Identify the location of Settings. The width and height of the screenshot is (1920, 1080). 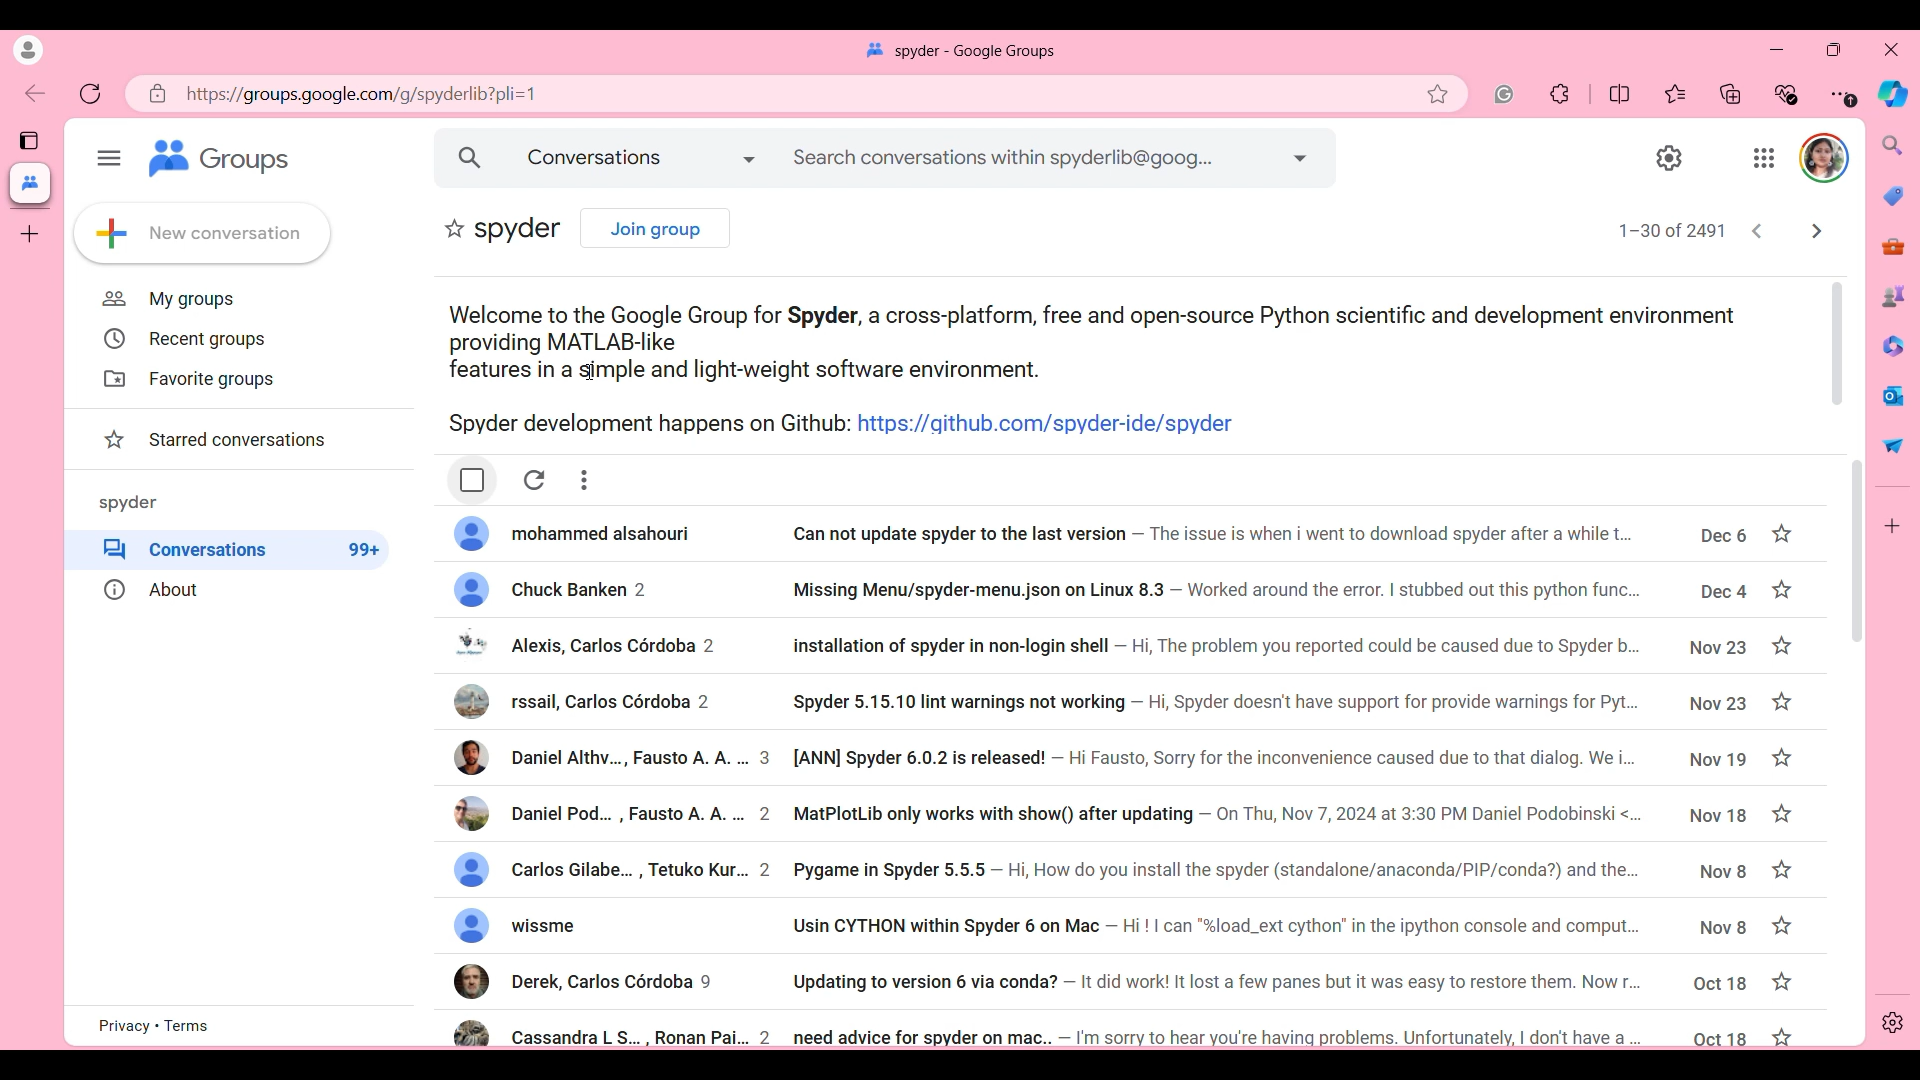
(1670, 158).